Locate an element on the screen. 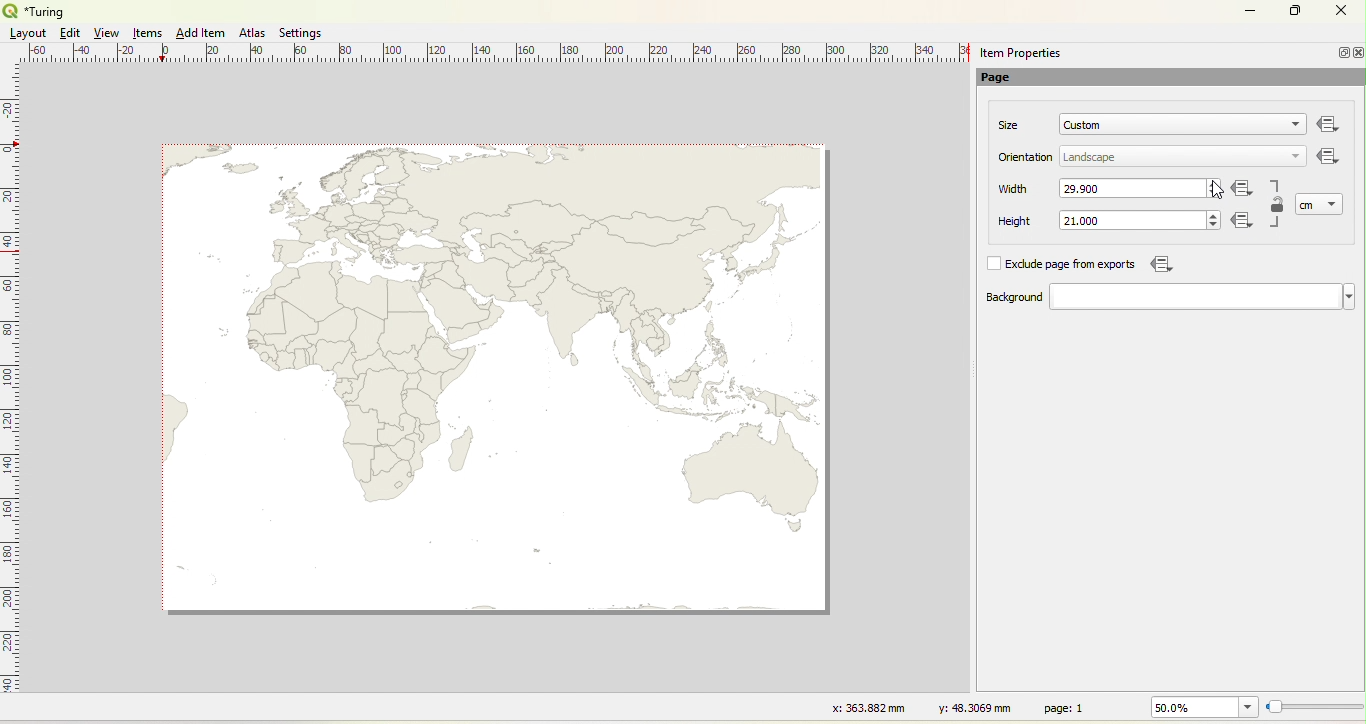 The width and height of the screenshot is (1366, 724). Icon is located at coordinates (1243, 190).